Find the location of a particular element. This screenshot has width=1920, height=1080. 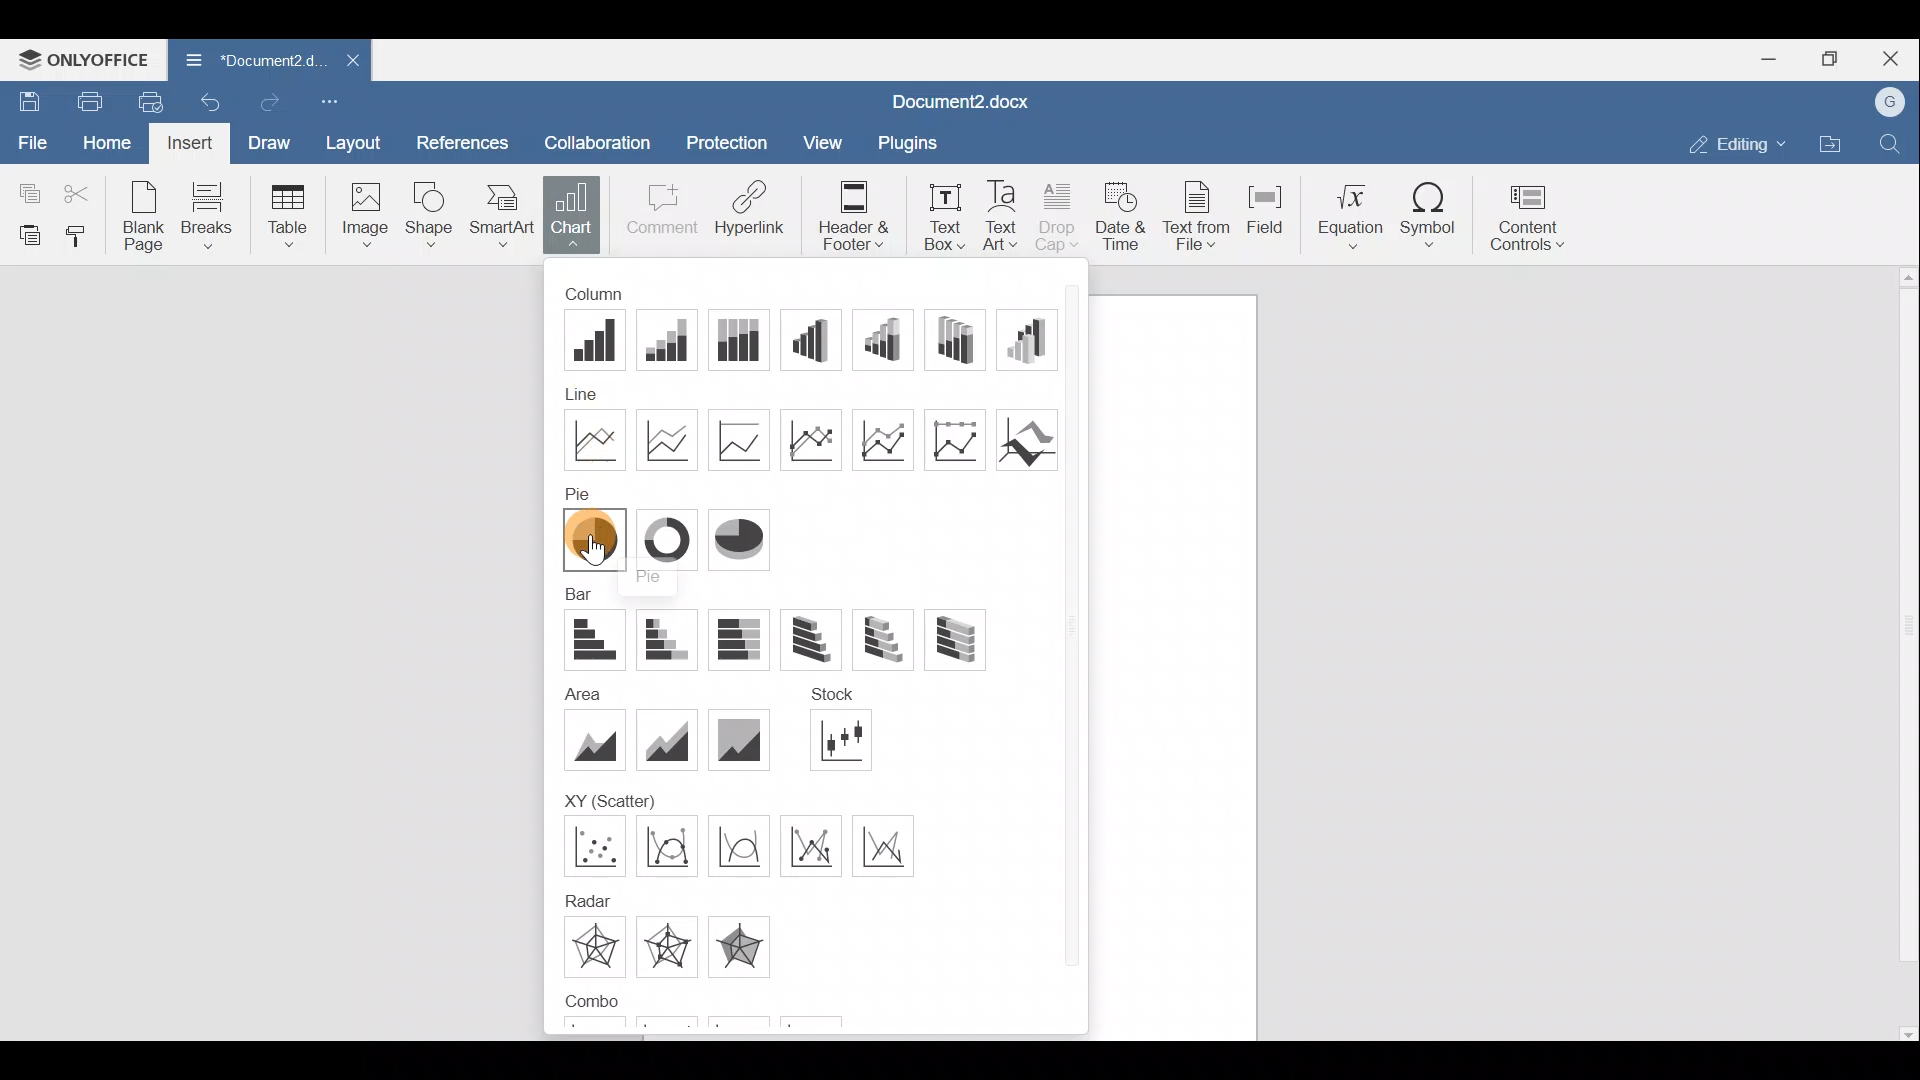

Scatter with straight lines & markers is located at coordinates (743, 845).